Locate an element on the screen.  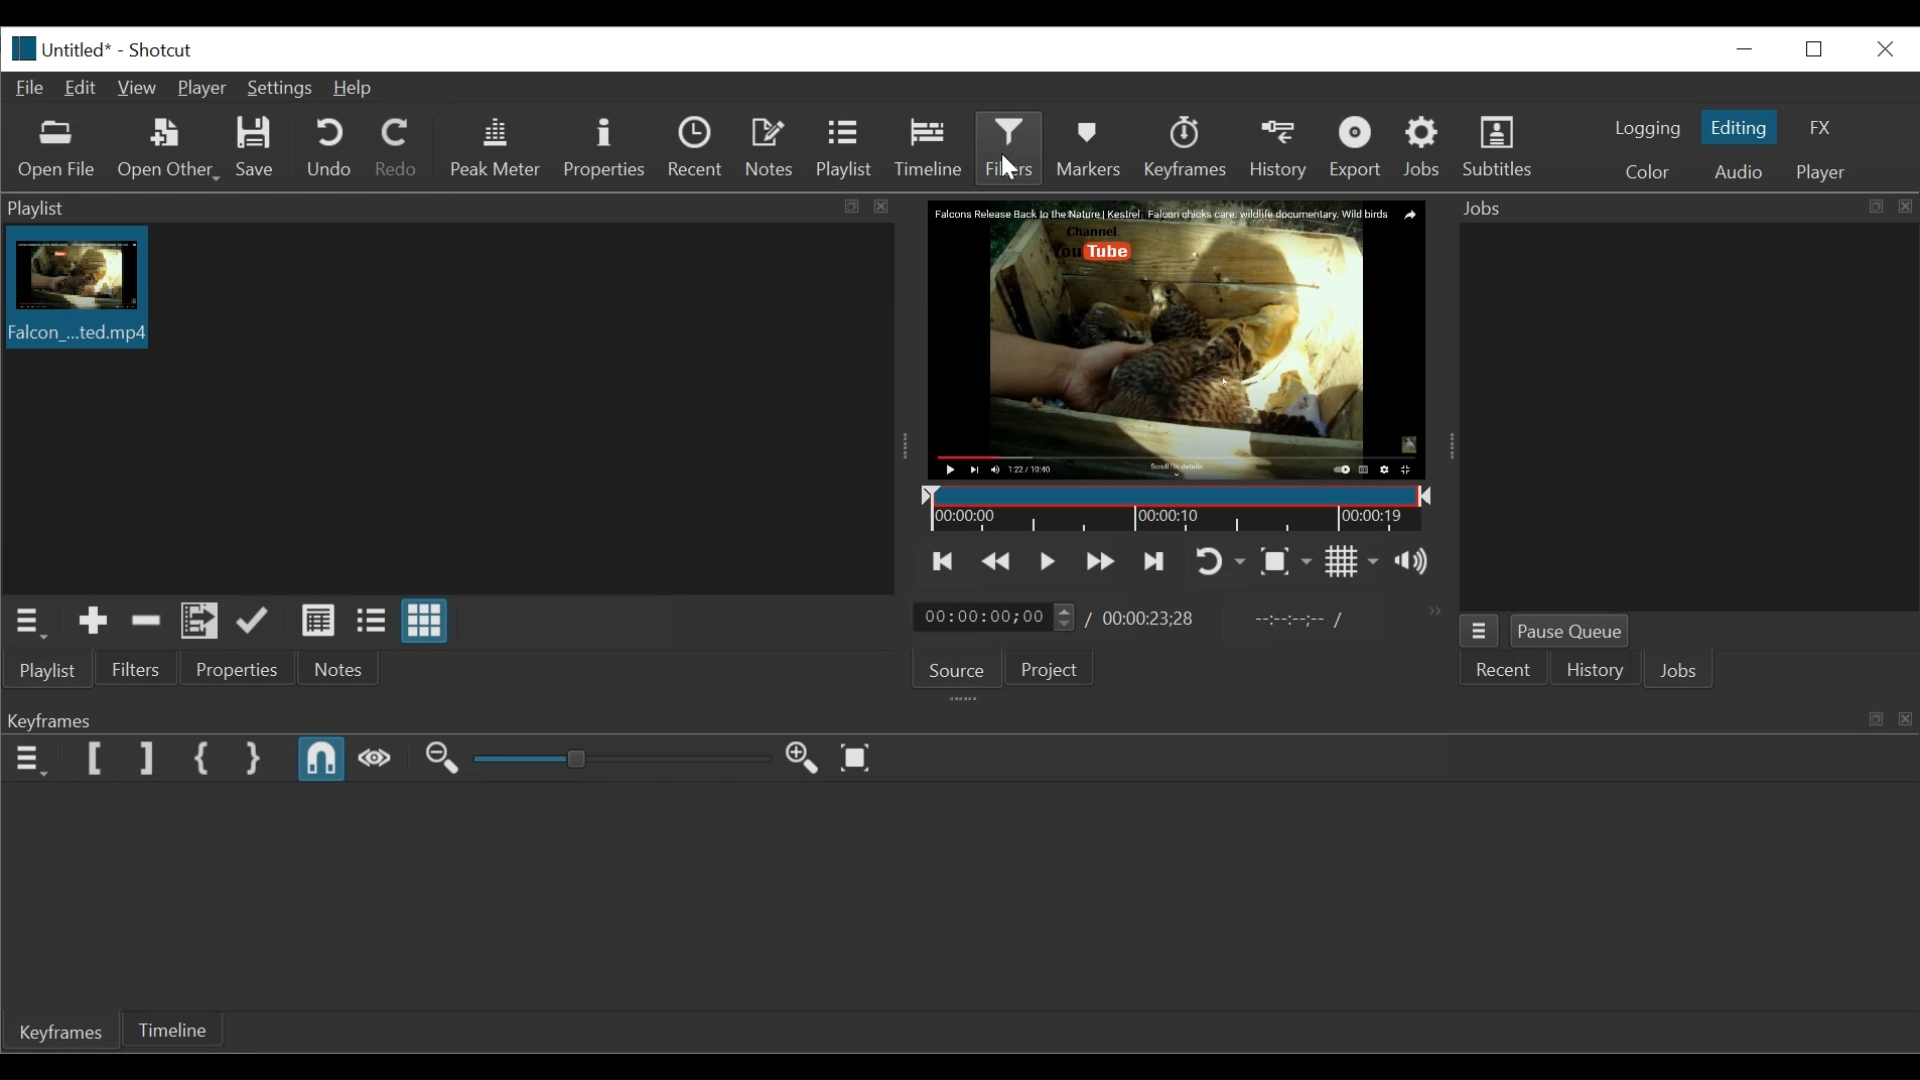
Jobs is located at coordinates (1423, 149).